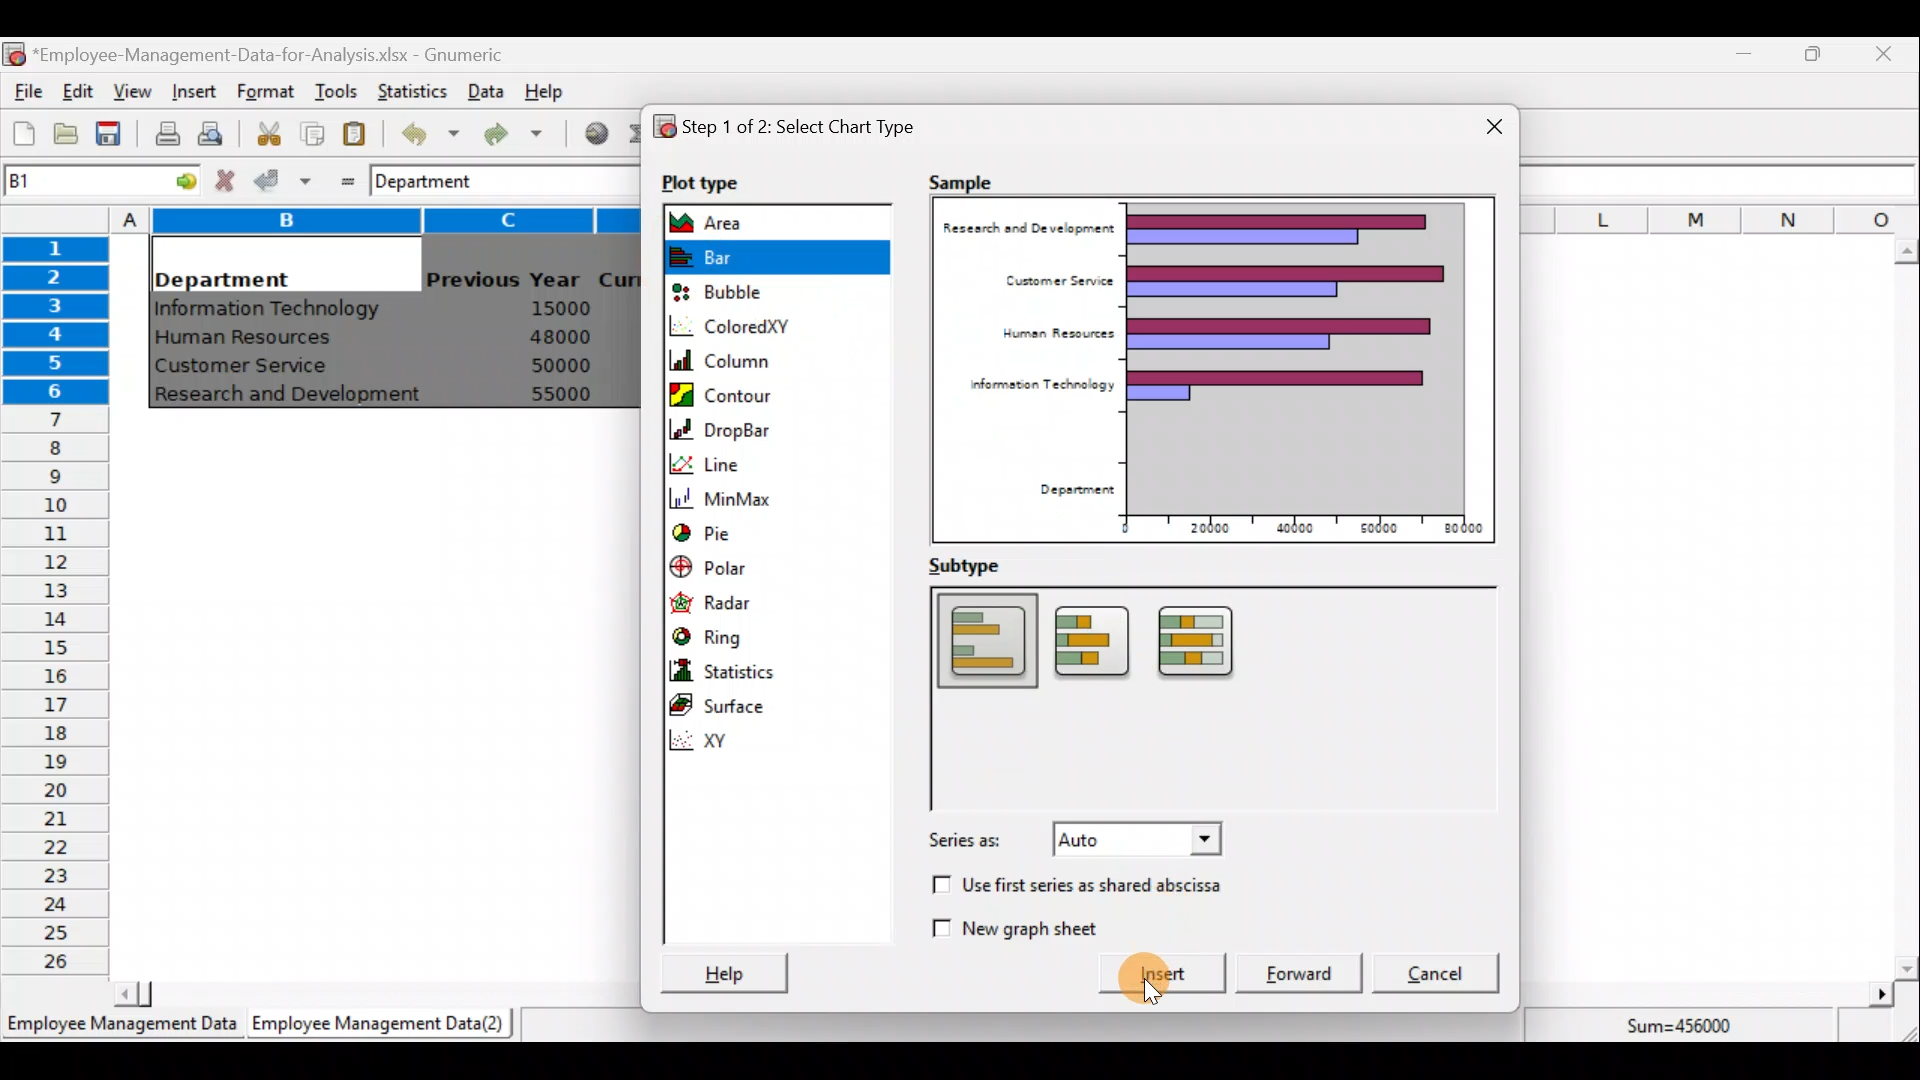 The height and width of the screenshot is (1080, 1920). I want to click on Help, so click(556, 90).